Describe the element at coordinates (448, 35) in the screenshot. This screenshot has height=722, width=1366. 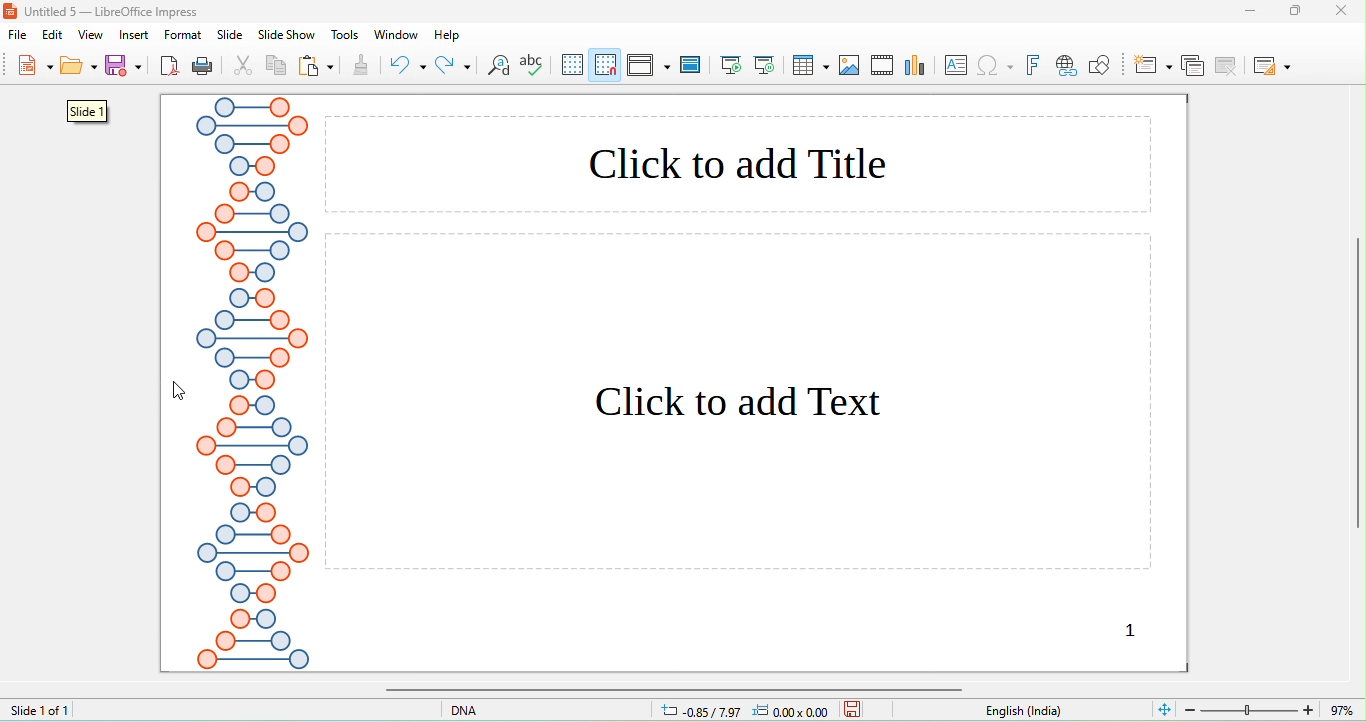
I see `help` at that location.